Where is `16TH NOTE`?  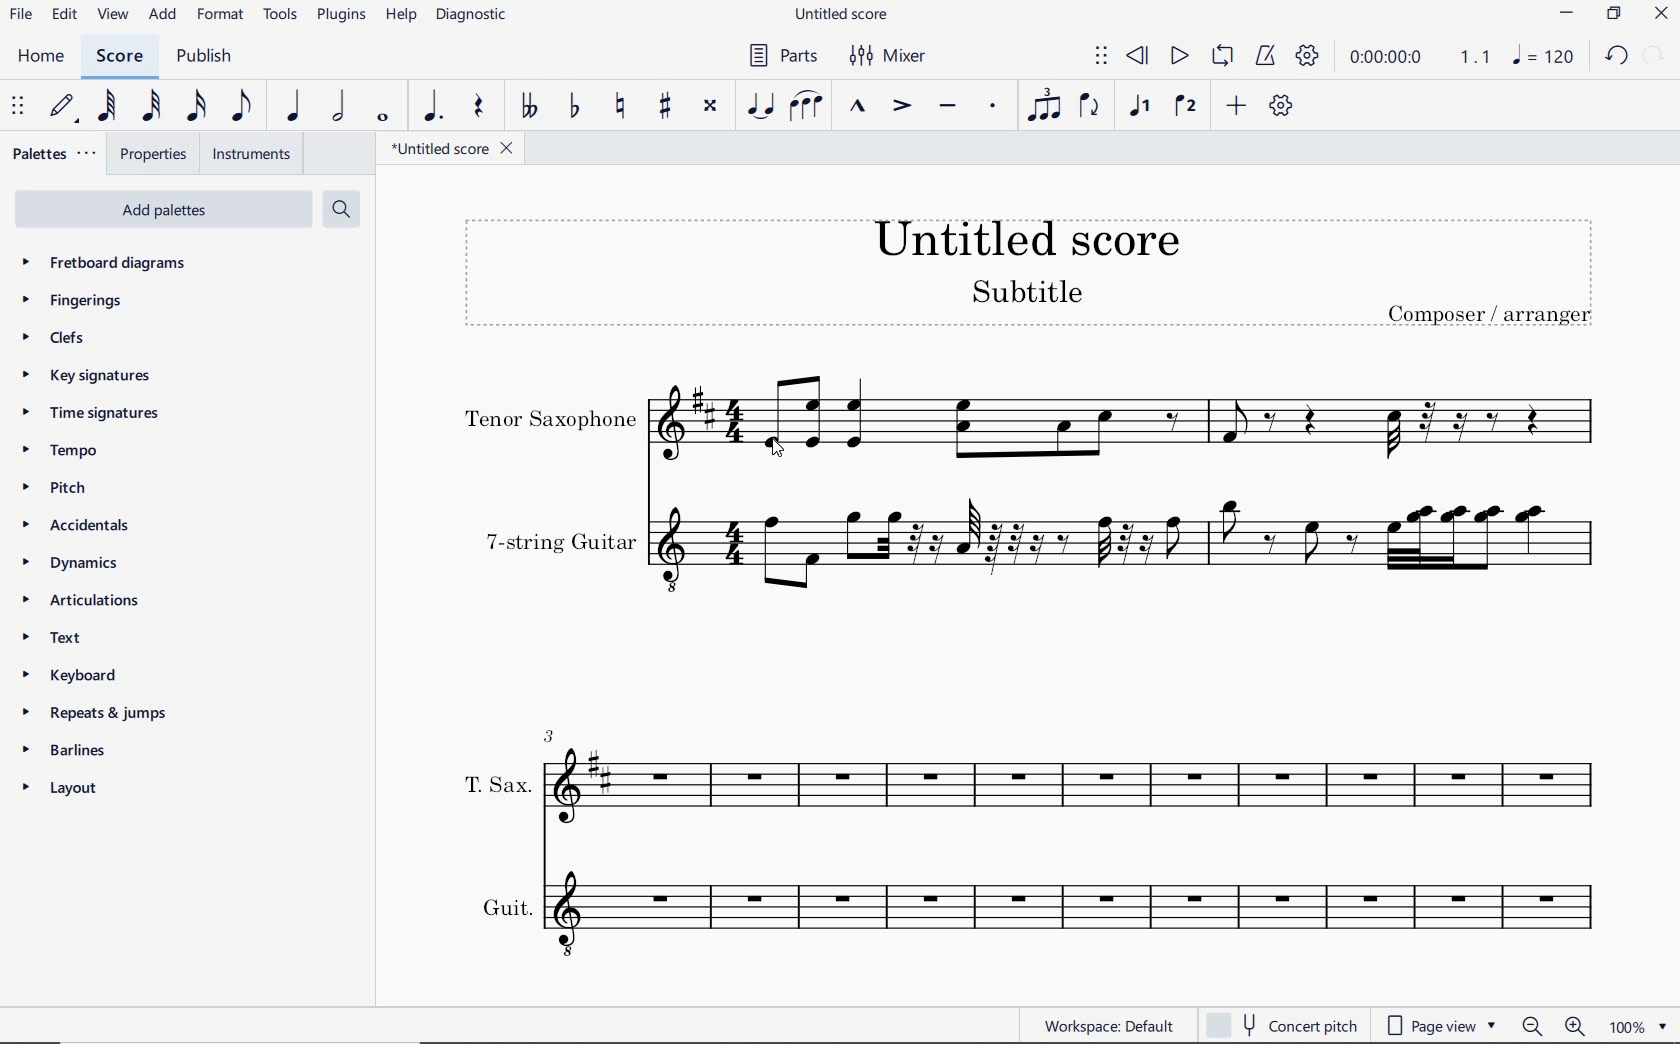 16TH NOTE is located at coordinates (193, 106).